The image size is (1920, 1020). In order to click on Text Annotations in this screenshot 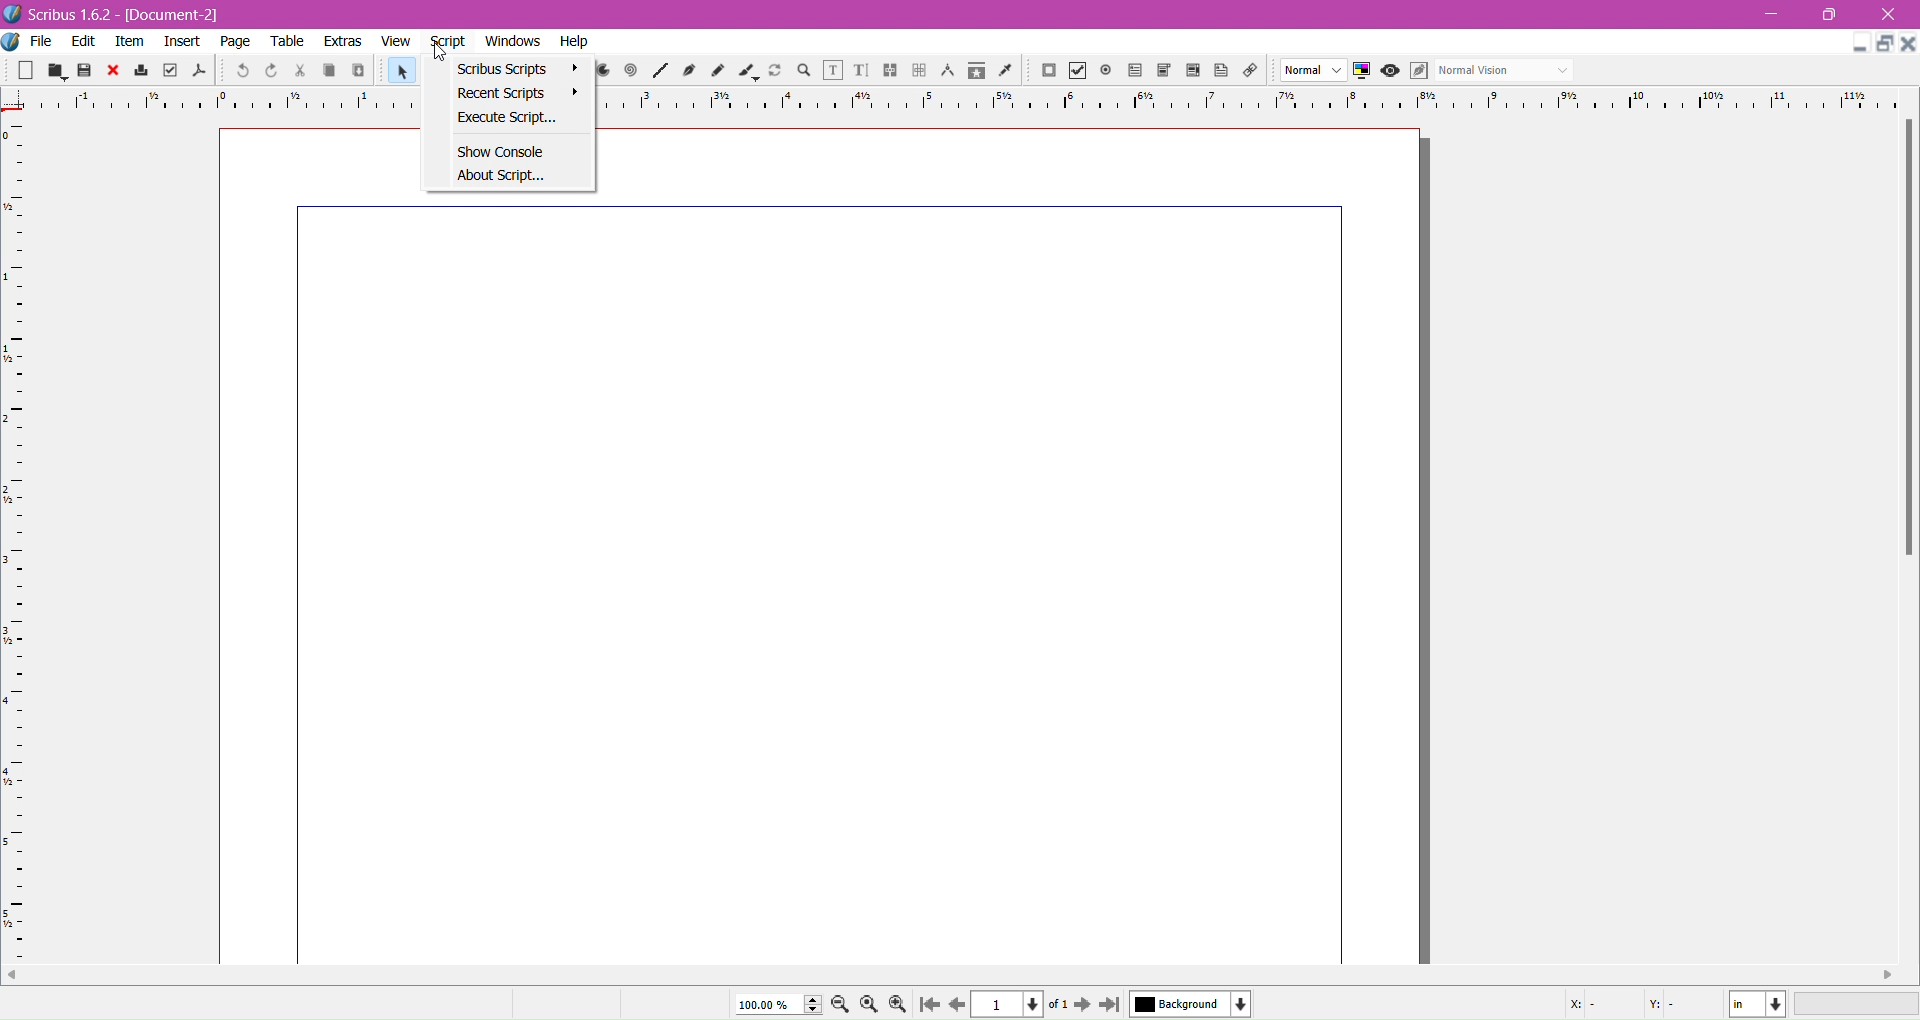, I will do `click(1221, 70)`.